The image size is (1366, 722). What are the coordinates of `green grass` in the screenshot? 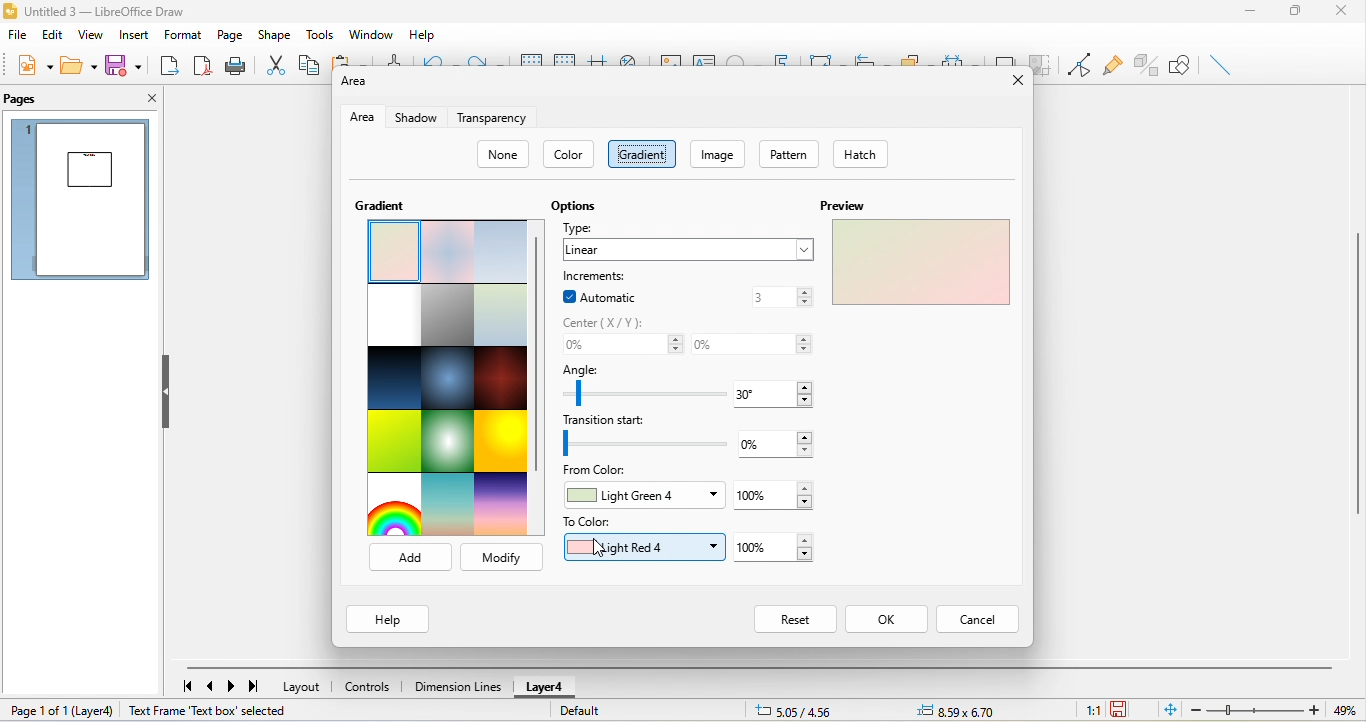 It's located at (392, 443).